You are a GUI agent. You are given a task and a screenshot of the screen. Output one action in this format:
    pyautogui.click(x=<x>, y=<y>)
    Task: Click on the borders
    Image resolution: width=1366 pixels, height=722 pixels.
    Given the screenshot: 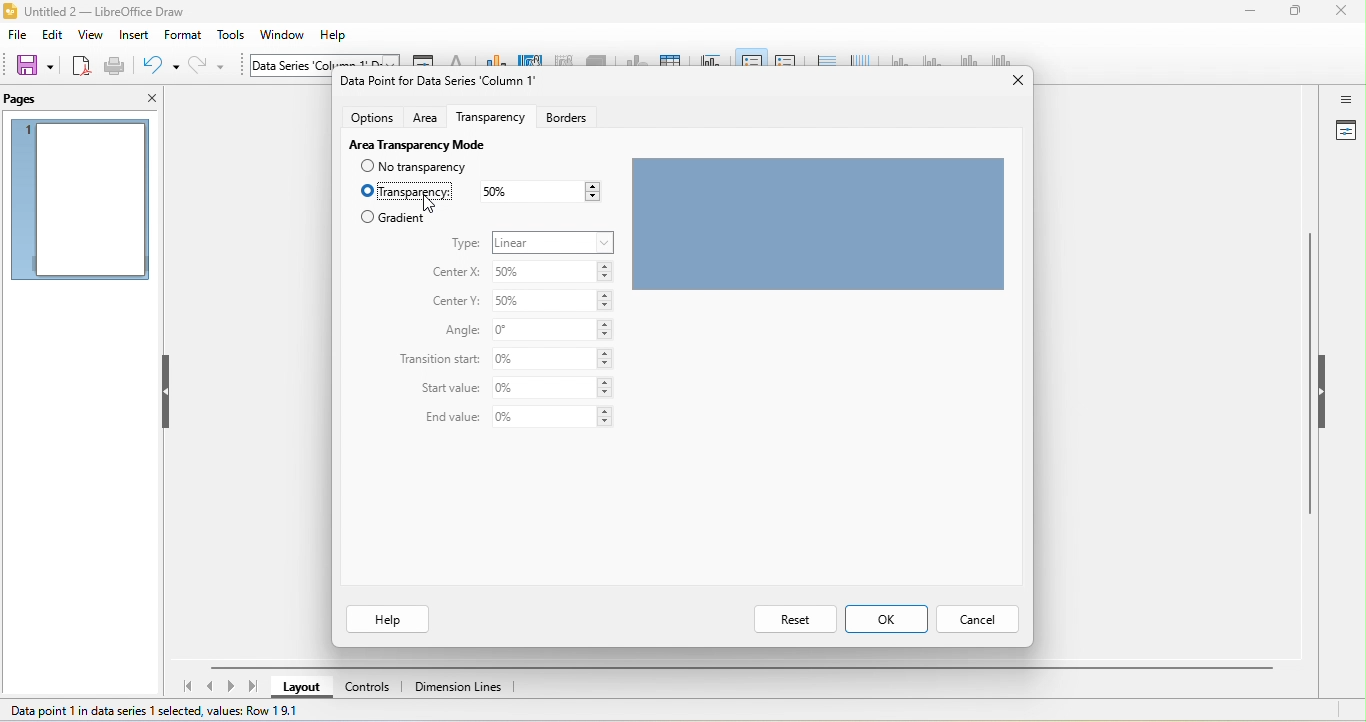 What is the action you would take?
    pyautogui.click(x=581, y=121)
    